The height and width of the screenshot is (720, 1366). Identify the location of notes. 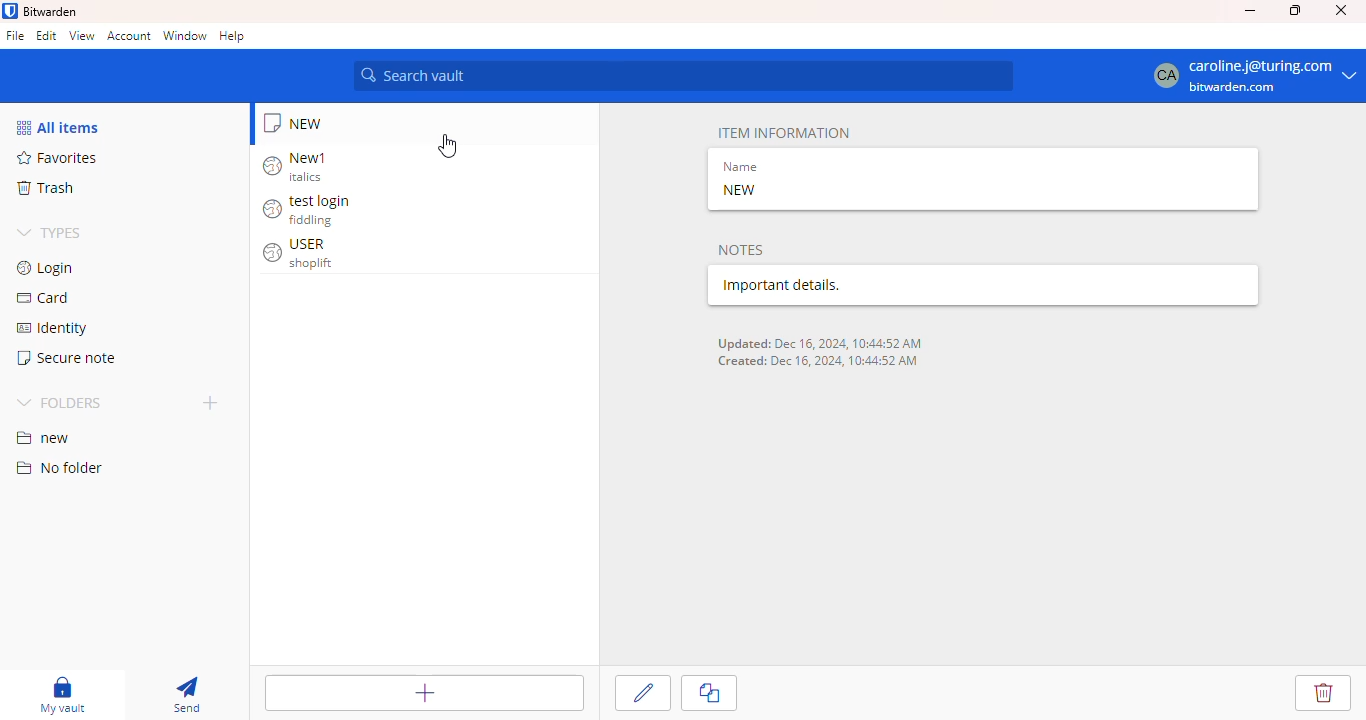
(742, 249).